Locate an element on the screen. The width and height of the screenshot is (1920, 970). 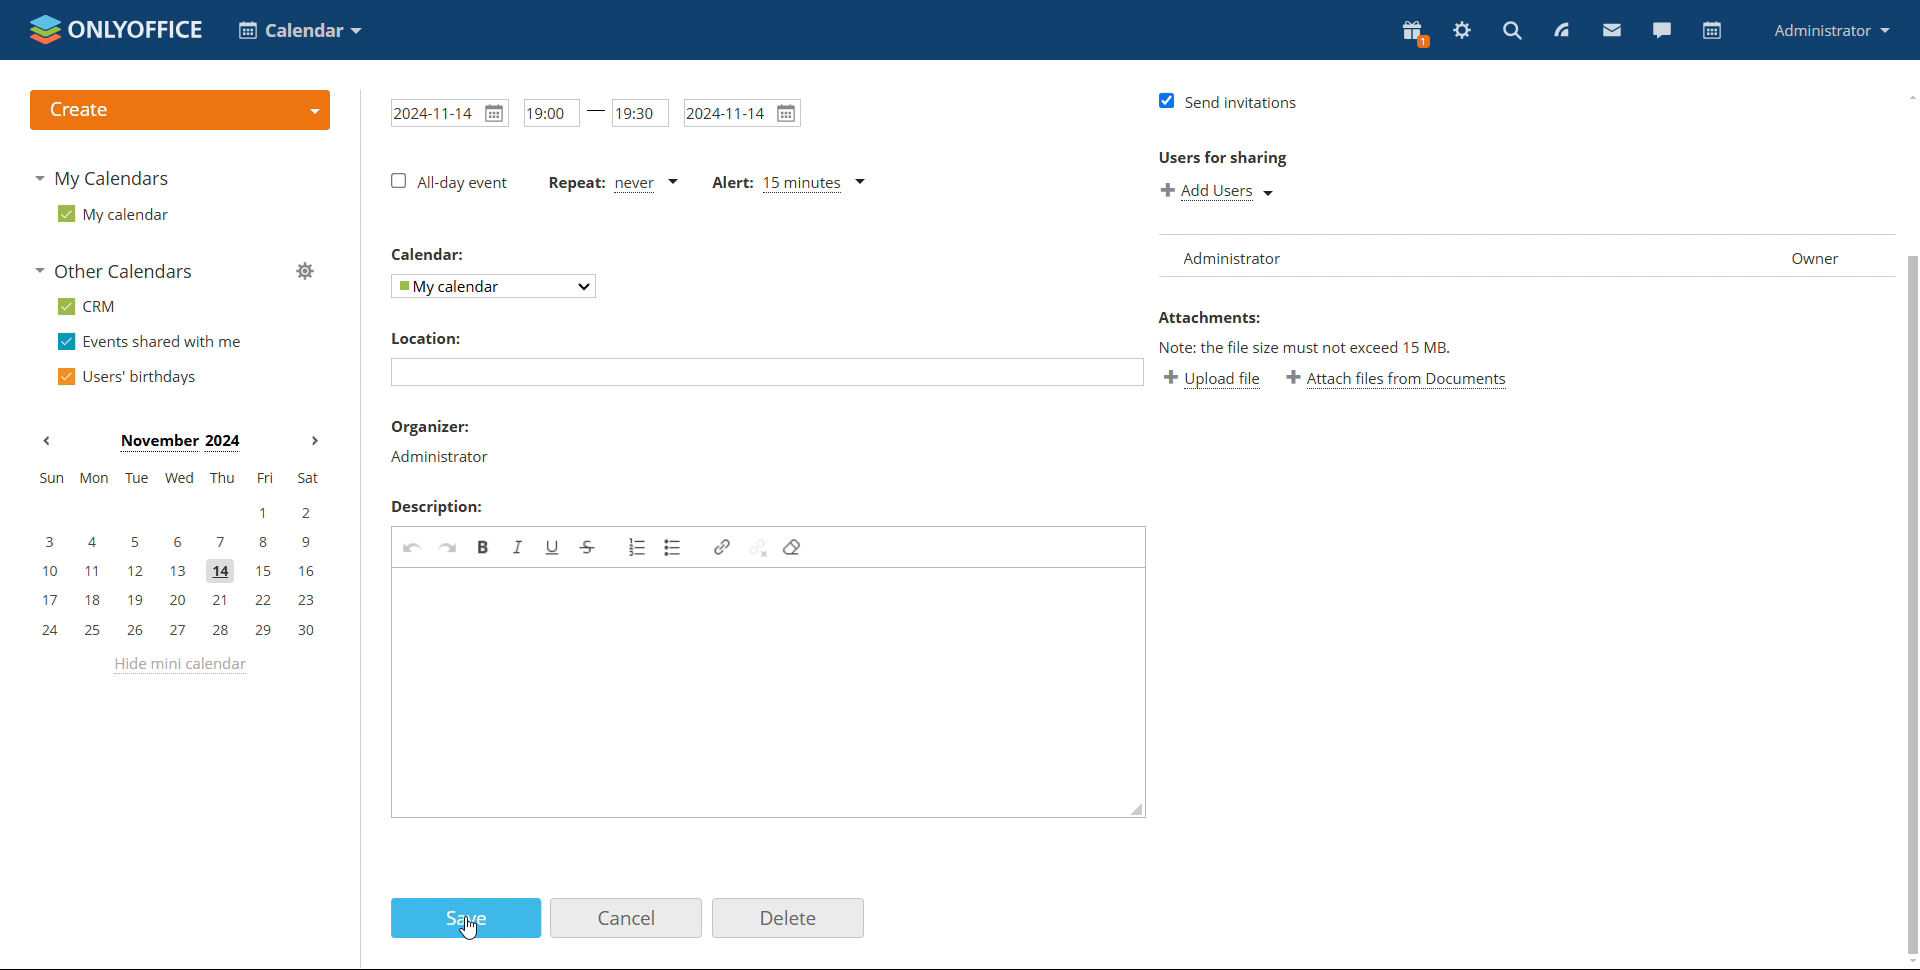
Attachments is located at coordinates (1218, 317).